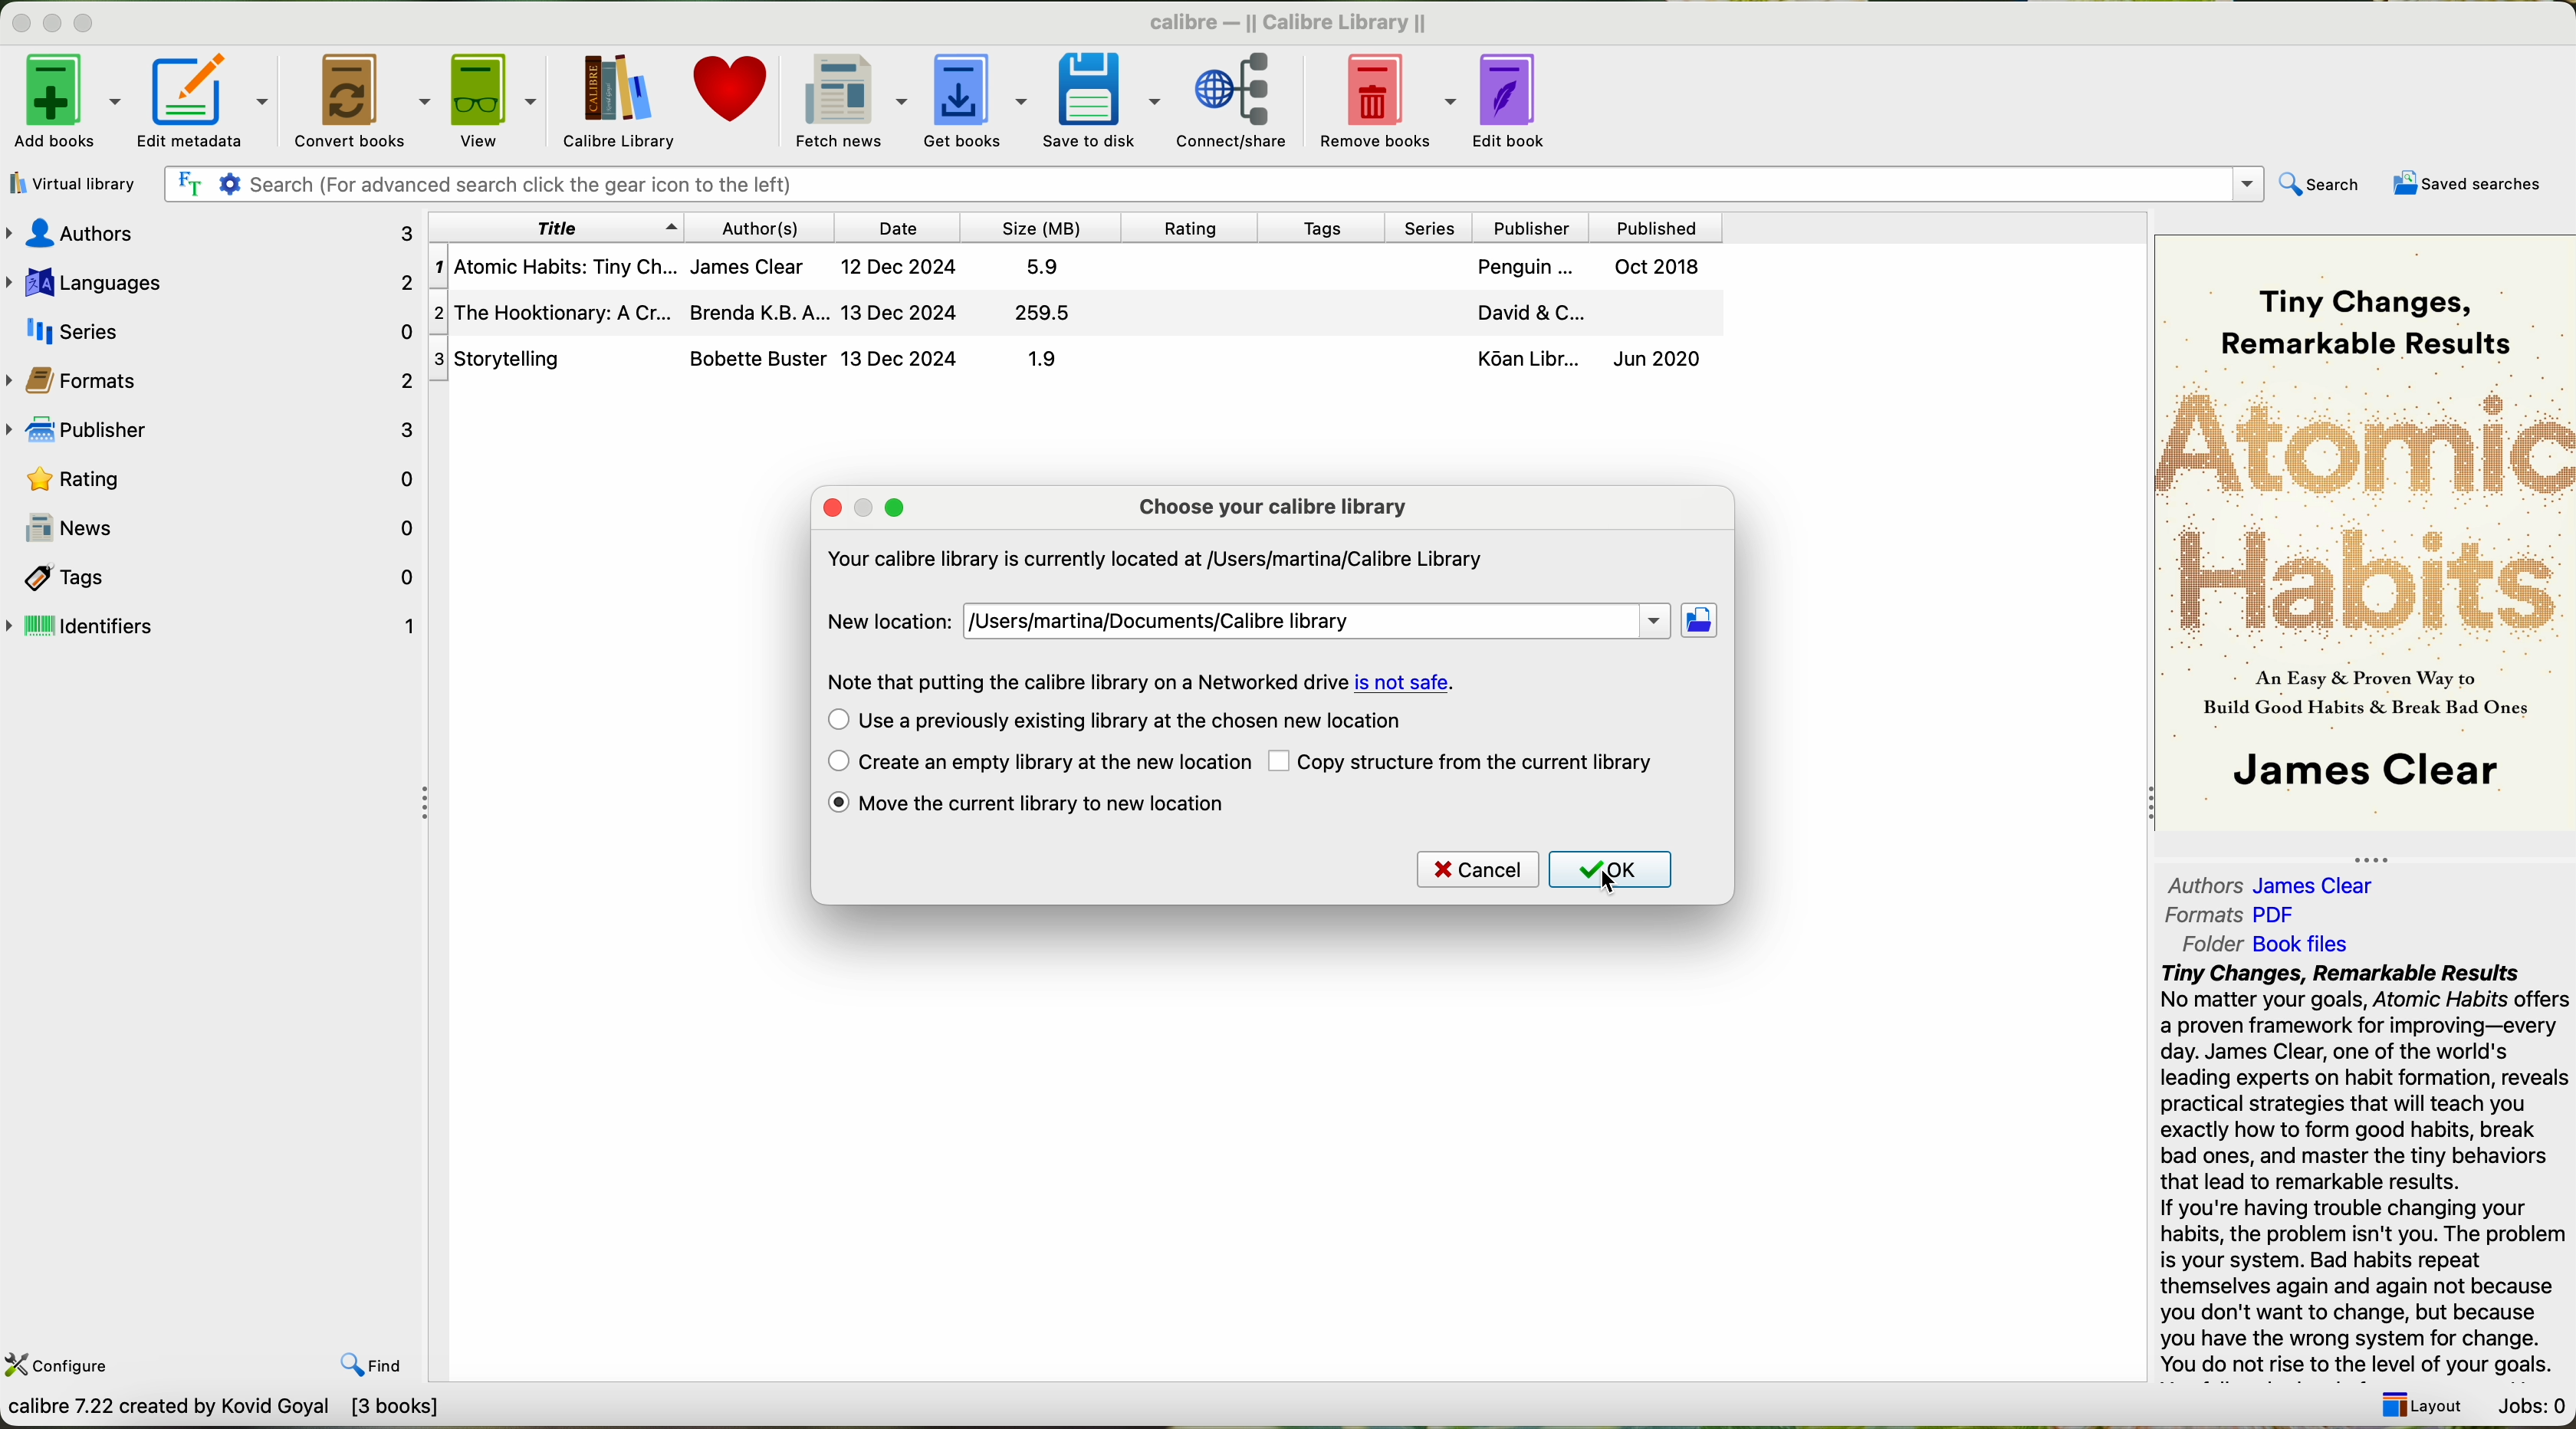 The height and width of the screenshot is (1429, 2576). I want to click on Minimize, so click(22, 25).